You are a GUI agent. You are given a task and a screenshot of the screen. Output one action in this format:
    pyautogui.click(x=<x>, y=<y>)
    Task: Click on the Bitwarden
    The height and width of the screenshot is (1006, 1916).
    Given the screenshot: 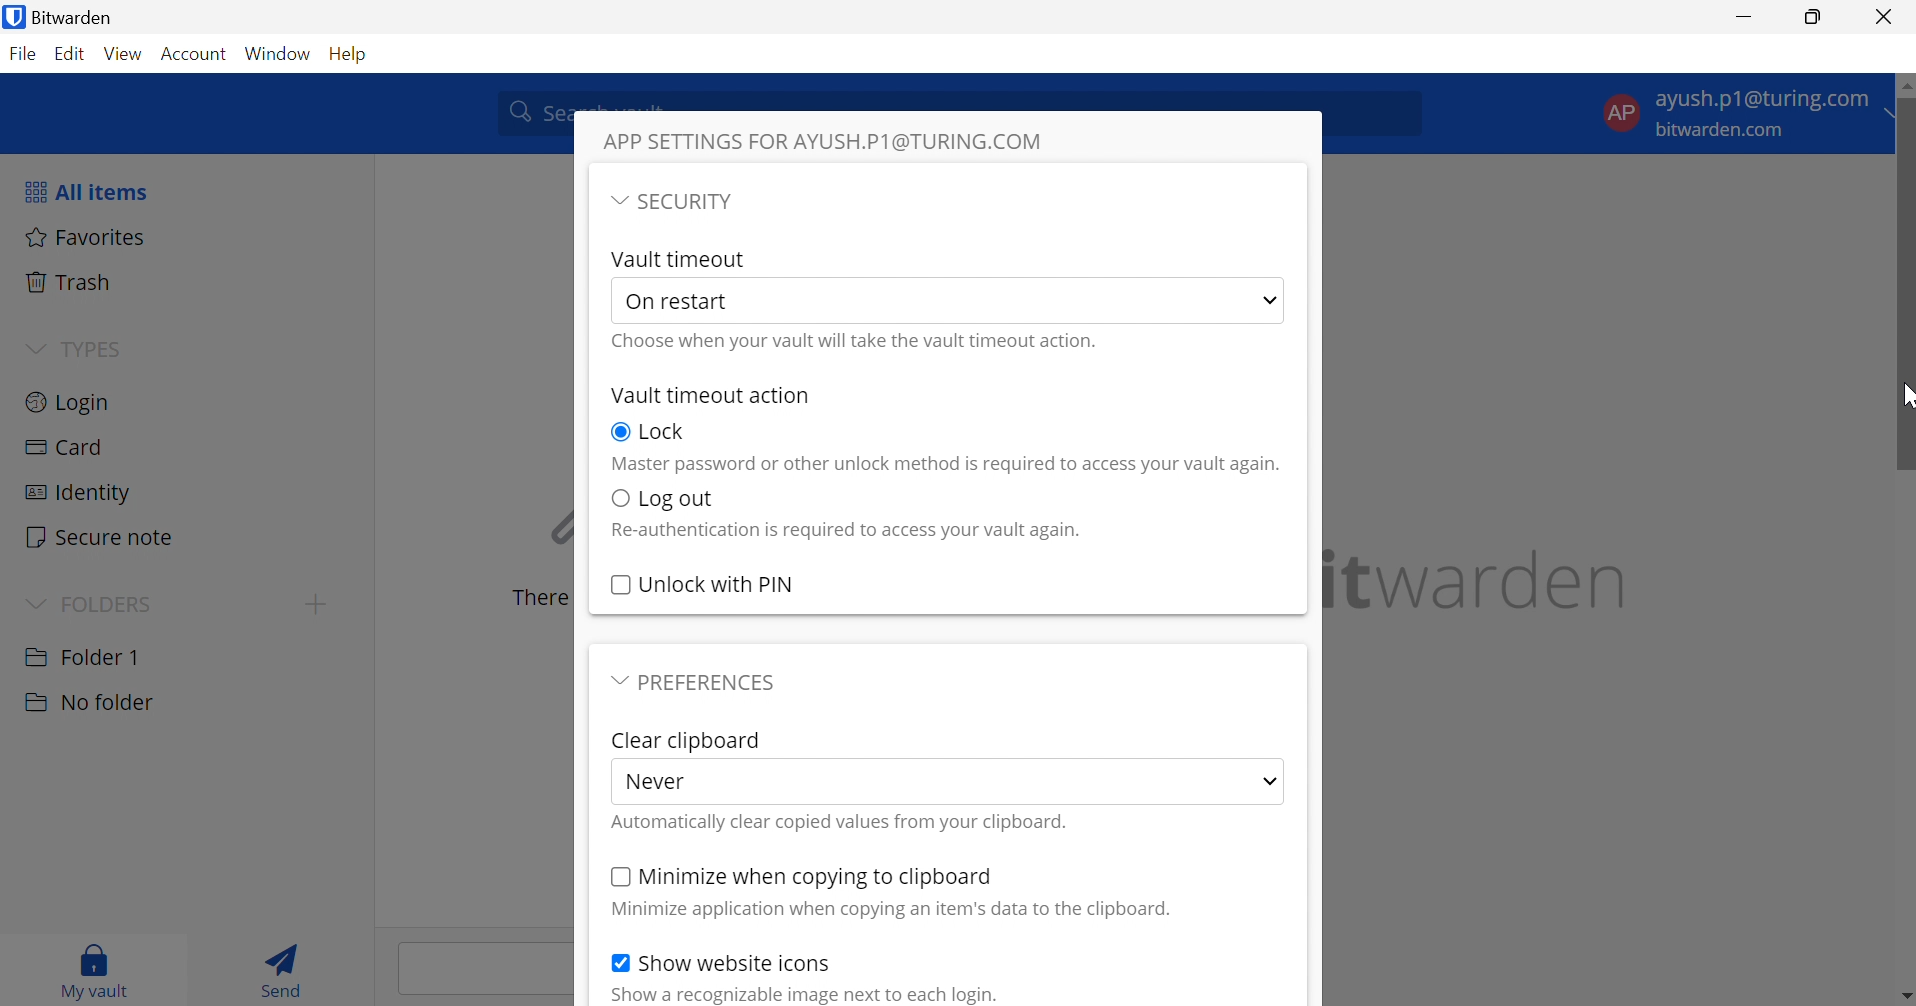 What is the action you would take?
    pyautogui.click(x=80, y=17)
    